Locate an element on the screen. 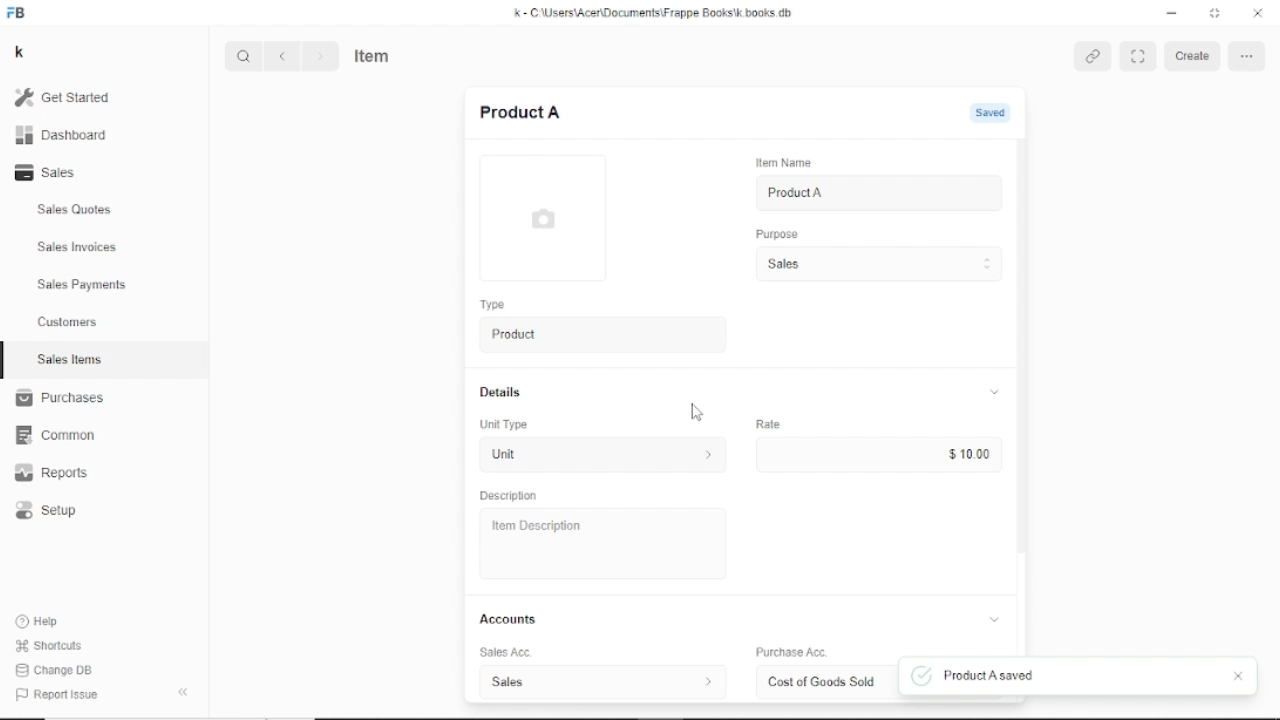 Image resolution: width=1280 pixels, height=720 pixels. Type is located at coordinates (492, 304).